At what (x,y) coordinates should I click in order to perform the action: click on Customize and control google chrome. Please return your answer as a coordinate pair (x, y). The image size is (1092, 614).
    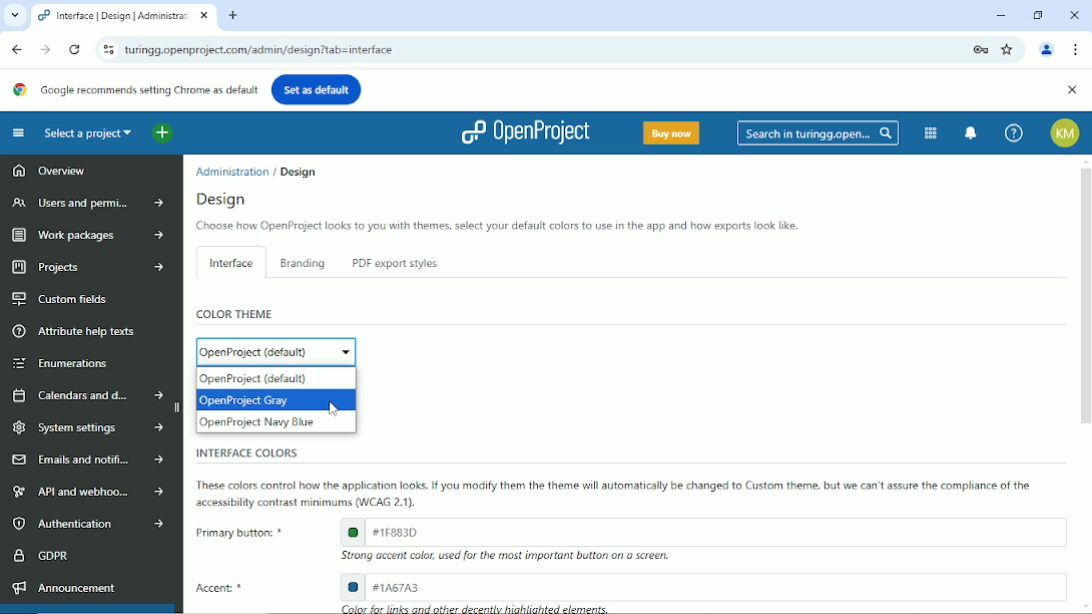
    Looking at the image, I should click on (1076, 50).